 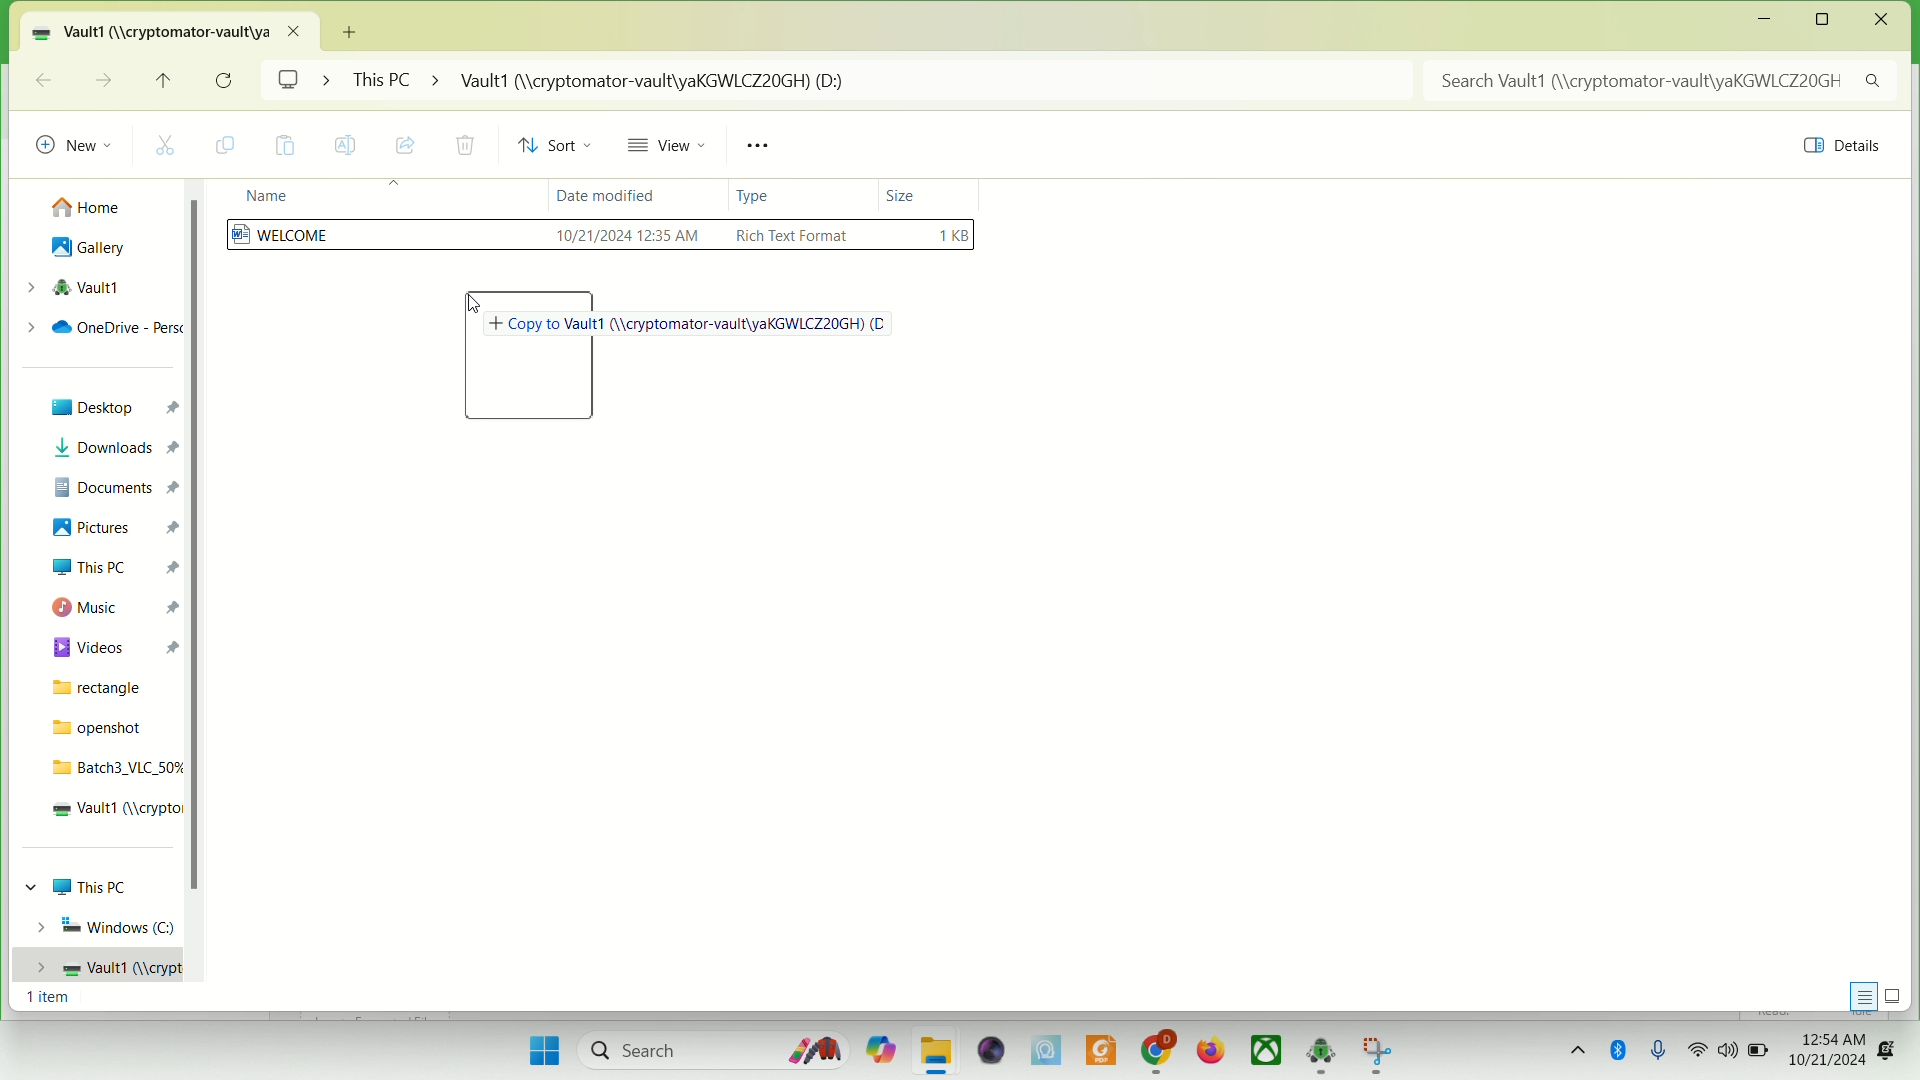 What do you see at coordinates (261, 197) in the screenshot?
I see `name` at bounding box center [261, 197].